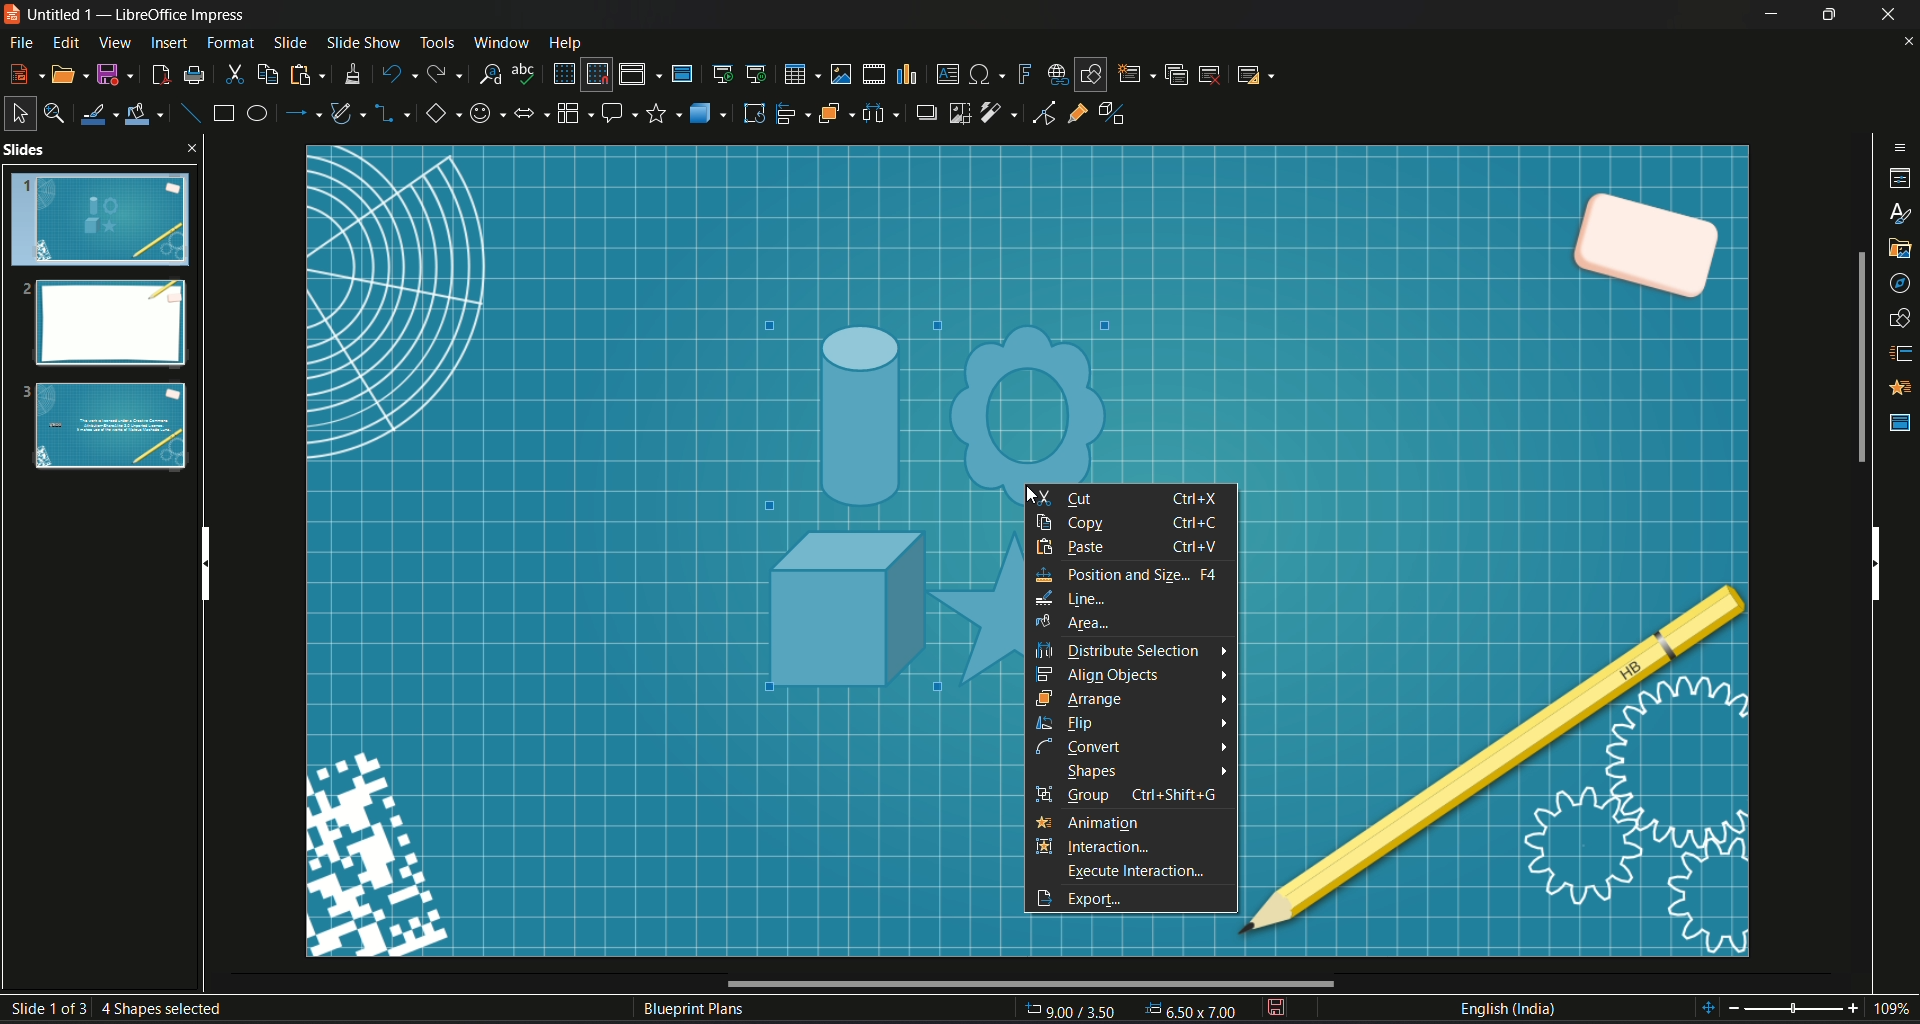 The image size is (1920, 1024). What do you see at coordinates (1223, 711) in the screenshot?
I see `arrows` at bounding box center [1223, 711].